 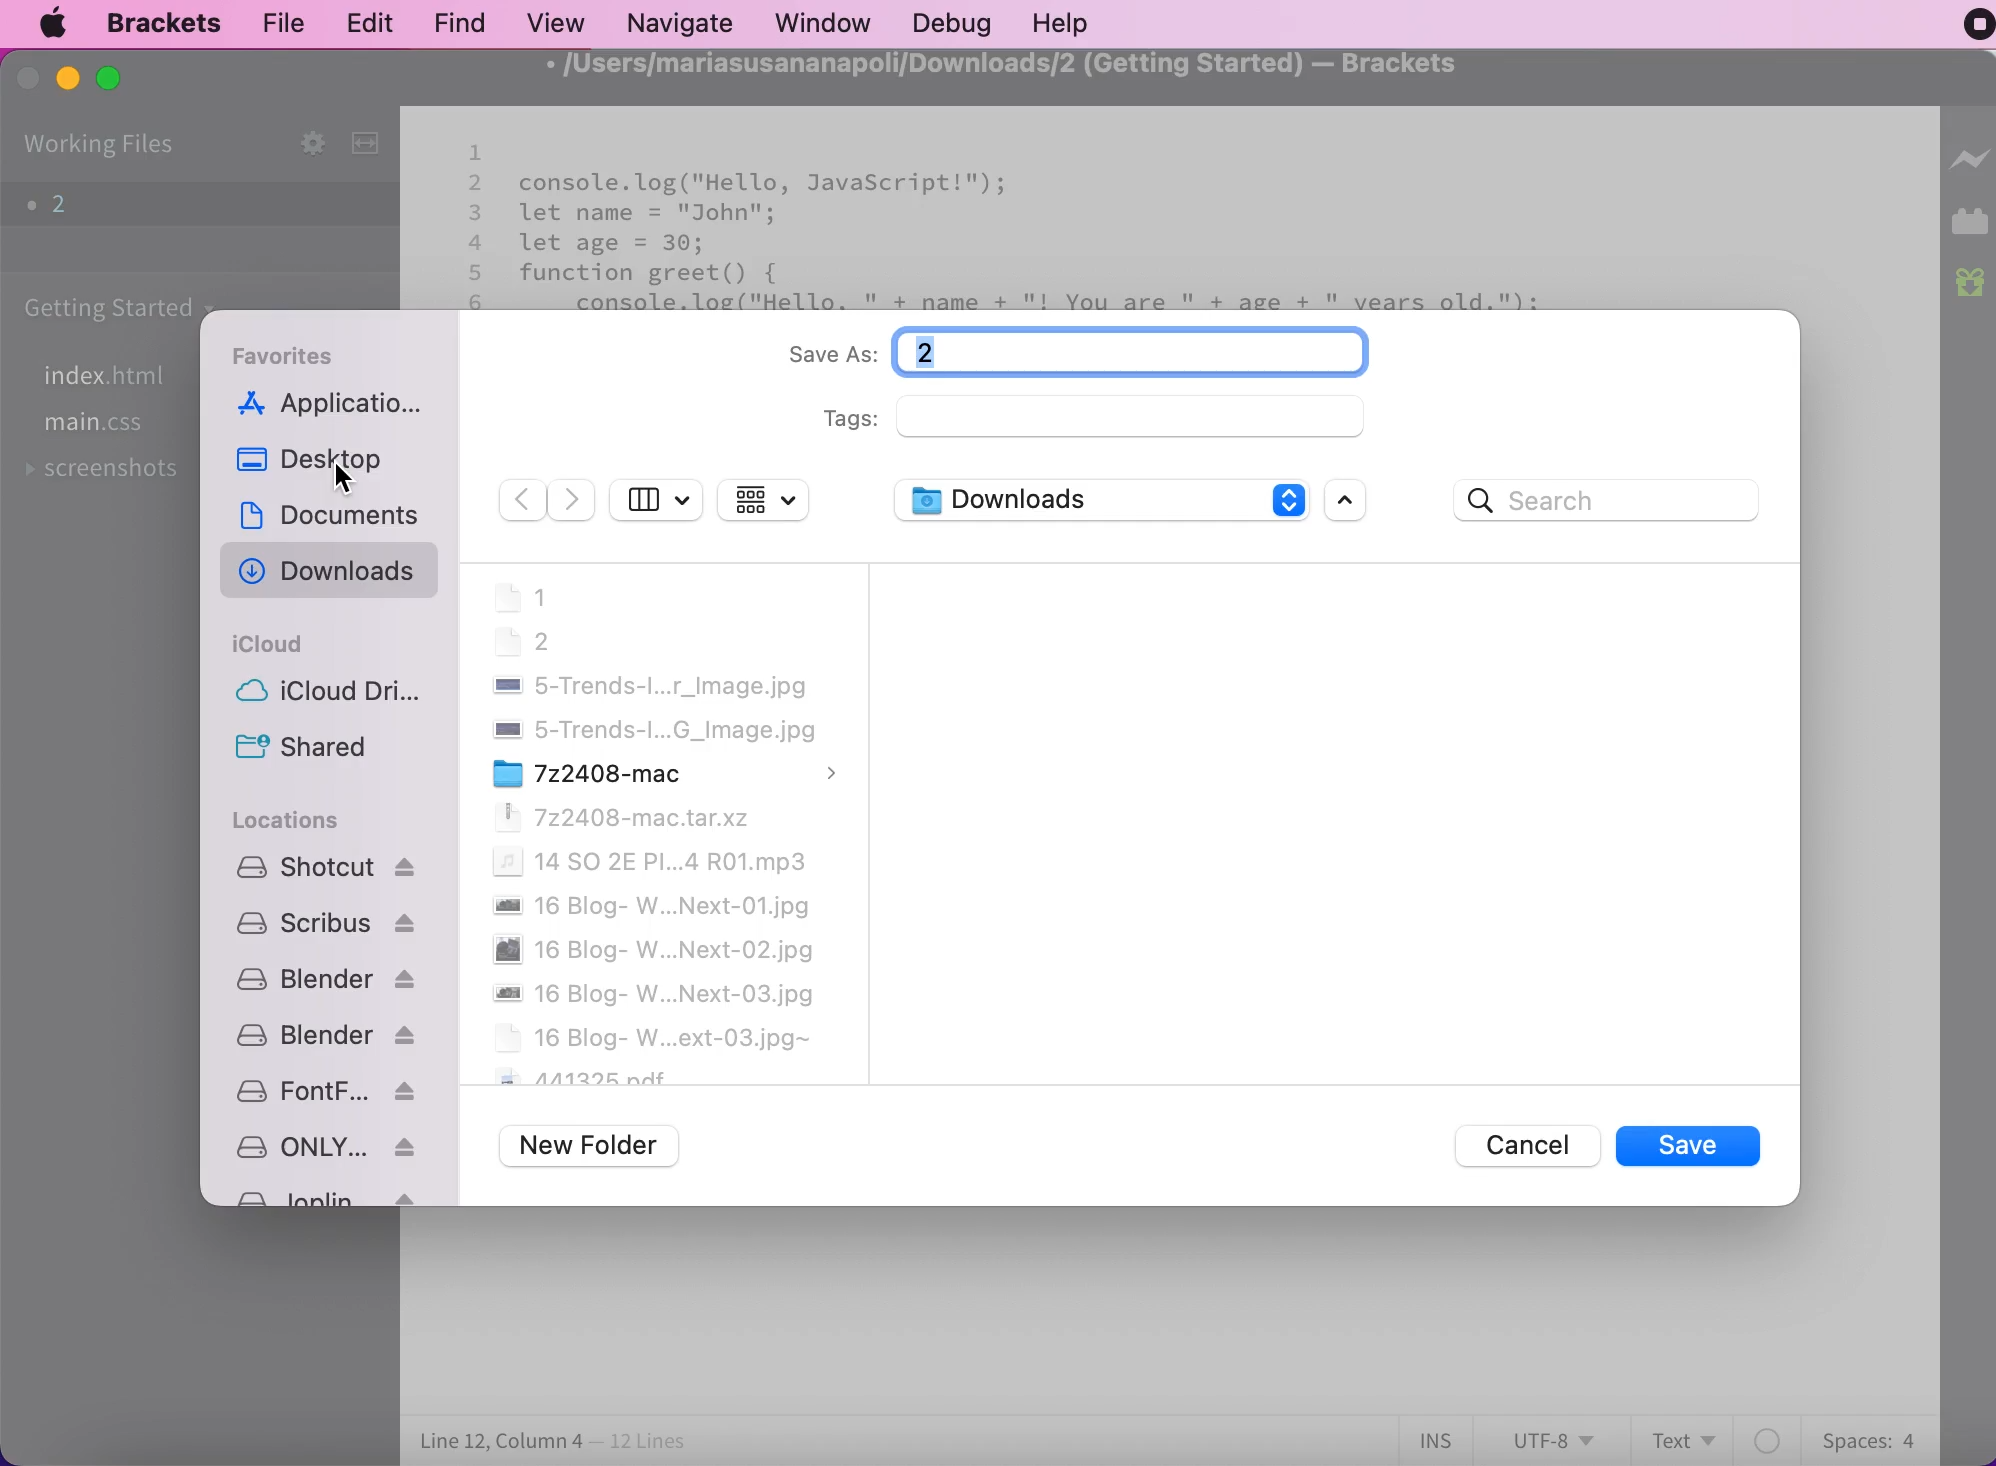 What do you see at coordinates (648, 686) in the screenshot?
I see `5-trends-I...r_image.jpg` at bounding box center [648, 686].